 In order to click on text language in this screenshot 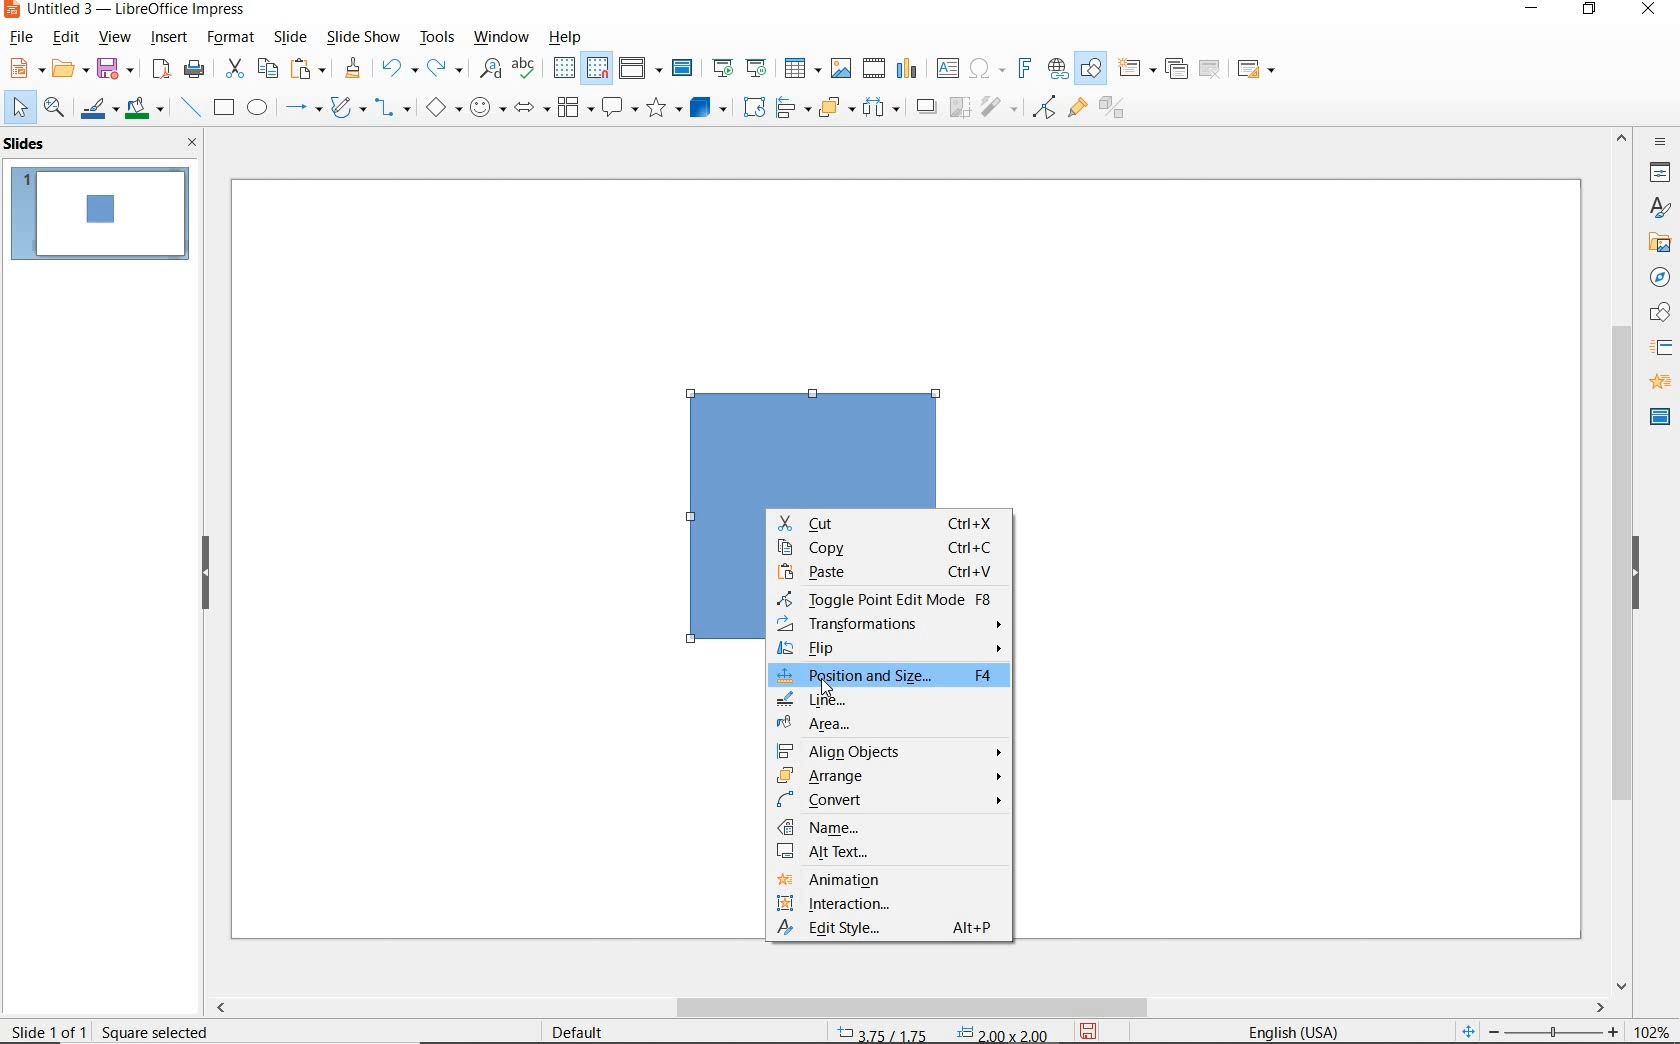, I will do `click(1299, 1031)`.